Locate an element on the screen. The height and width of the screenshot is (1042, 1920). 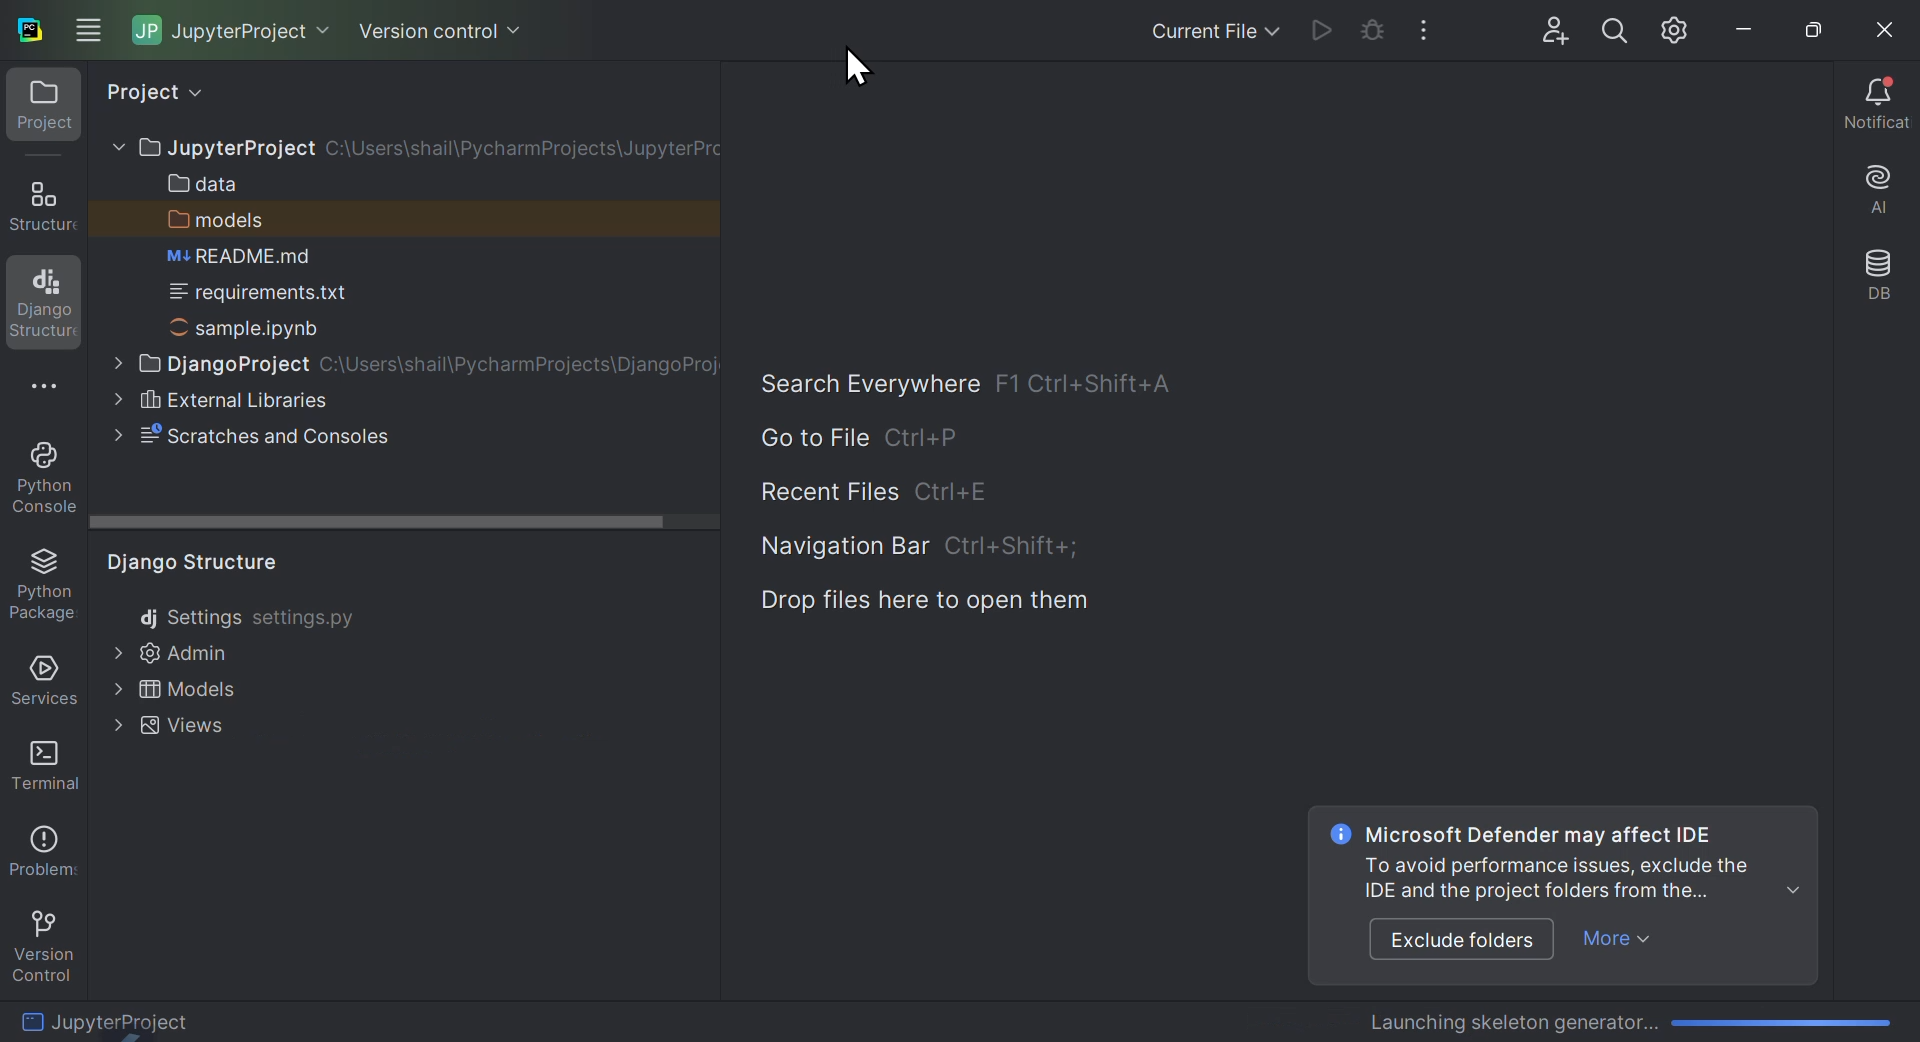
Close is located at coordinates (1880, 26).